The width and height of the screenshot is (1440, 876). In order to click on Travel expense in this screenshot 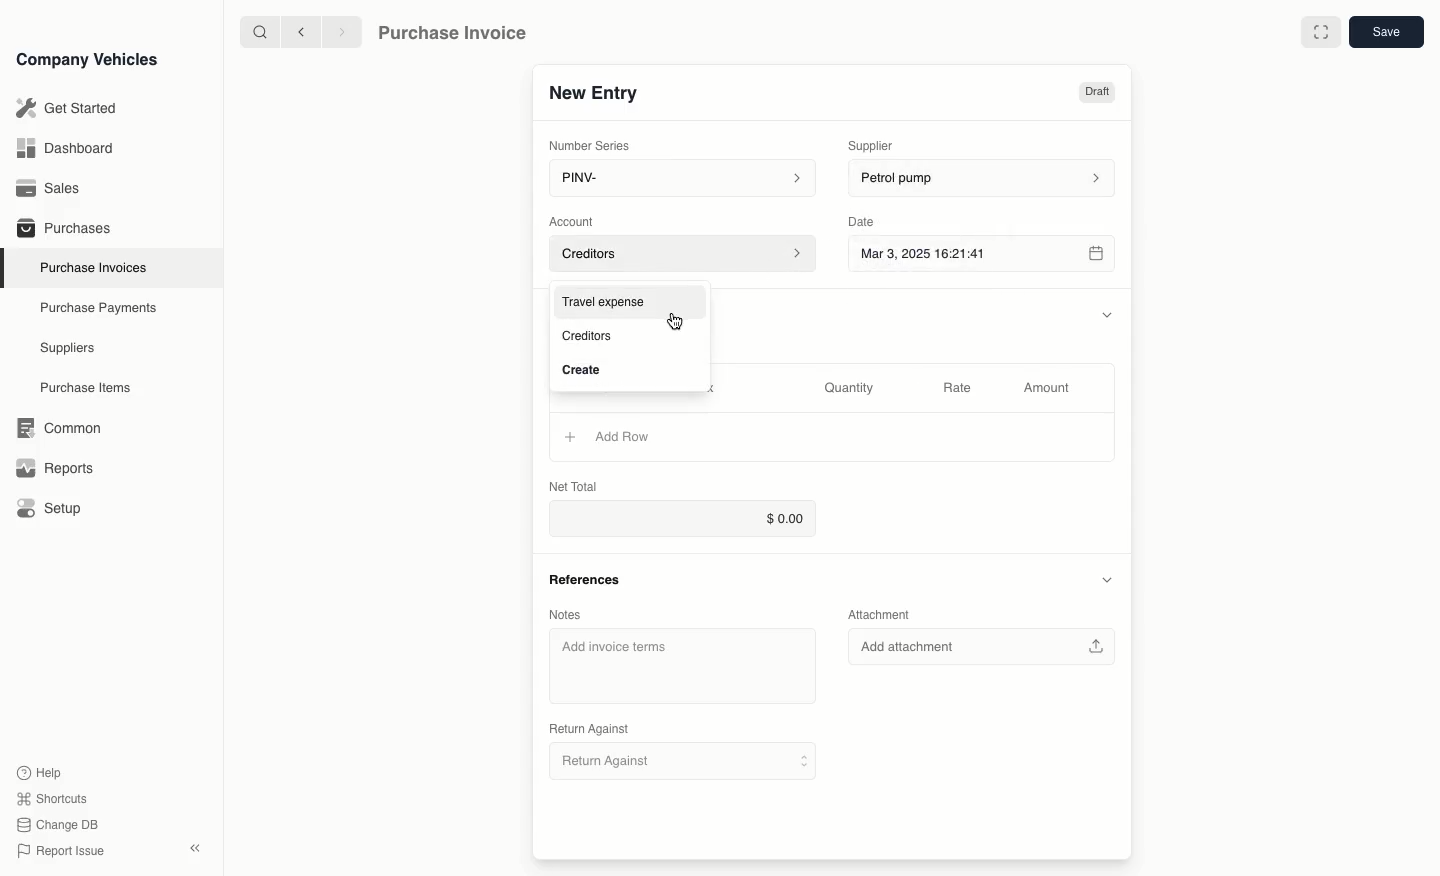, I will do `click(625, 302)`.